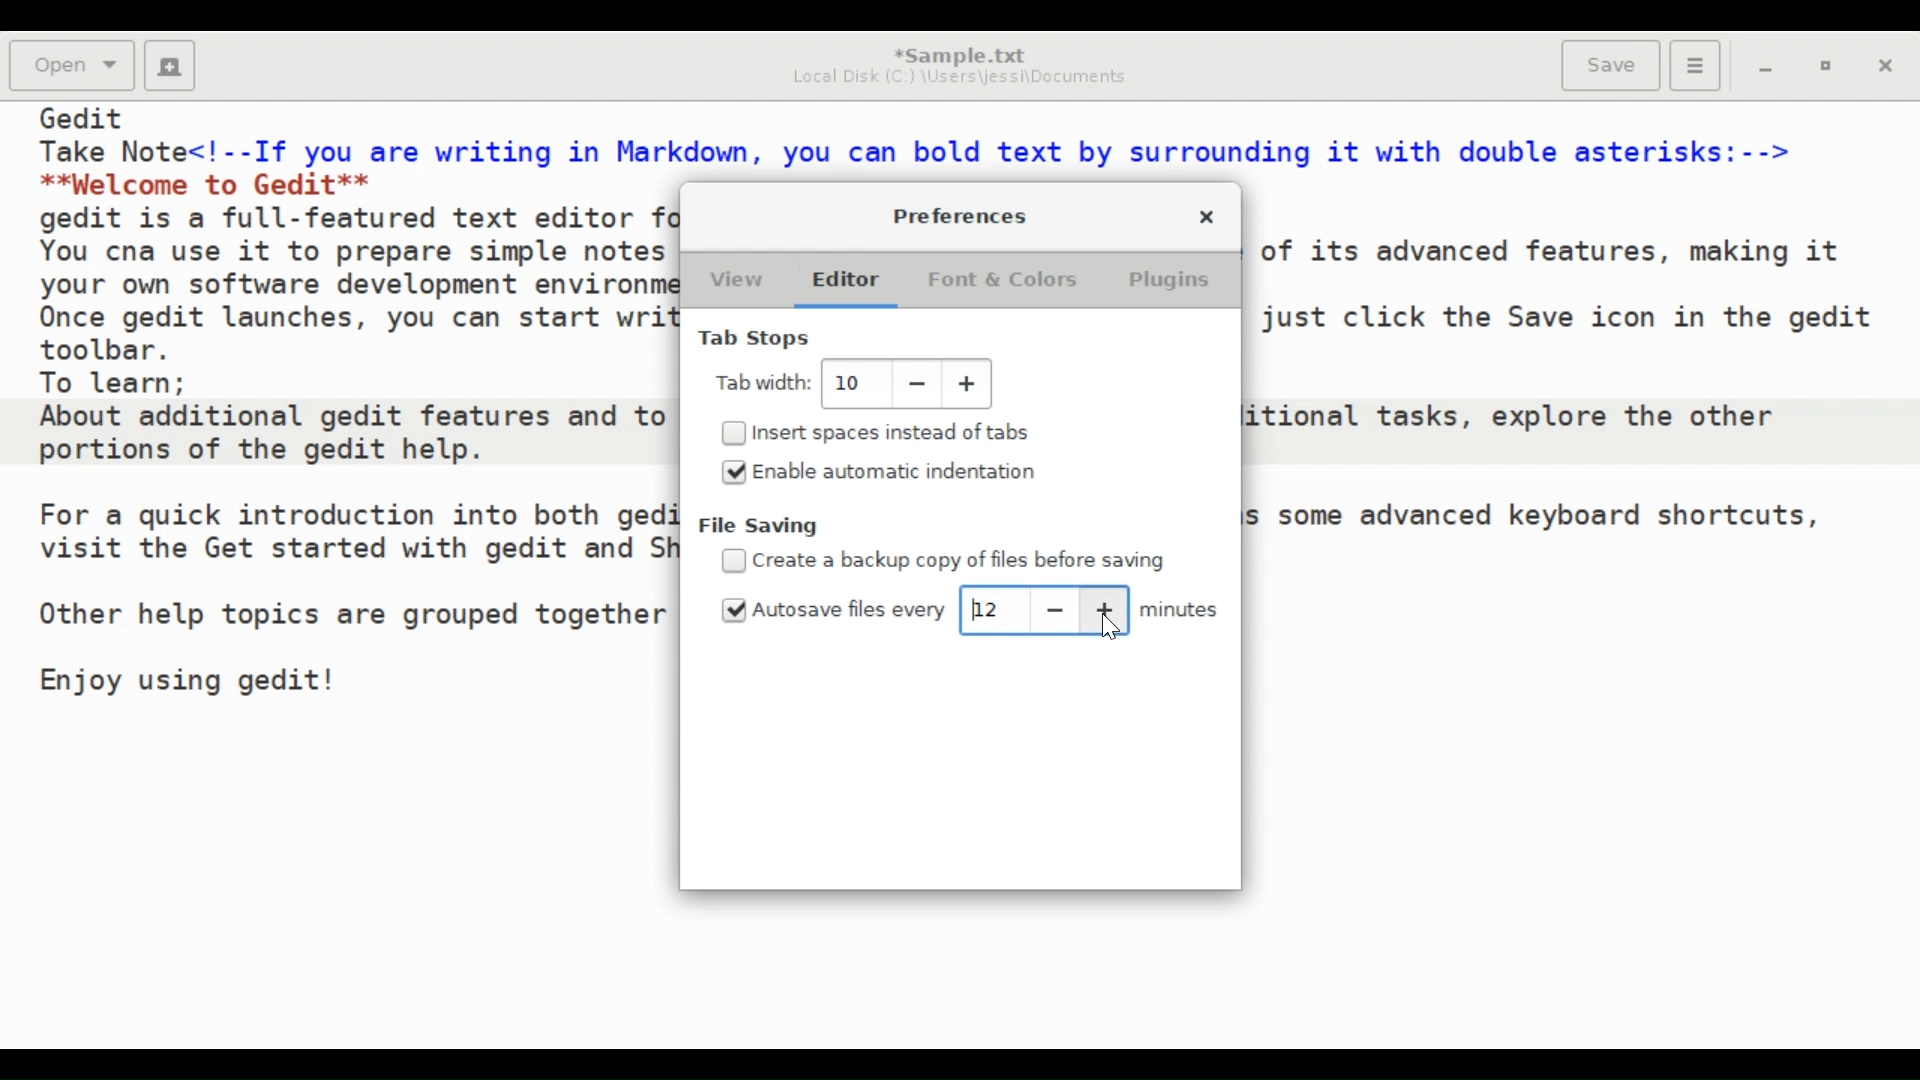  What do you see at coordinates (854, 383) in the screenshot?
I see `Adjust Tab Width: 10` at bounding box center [854, 383].